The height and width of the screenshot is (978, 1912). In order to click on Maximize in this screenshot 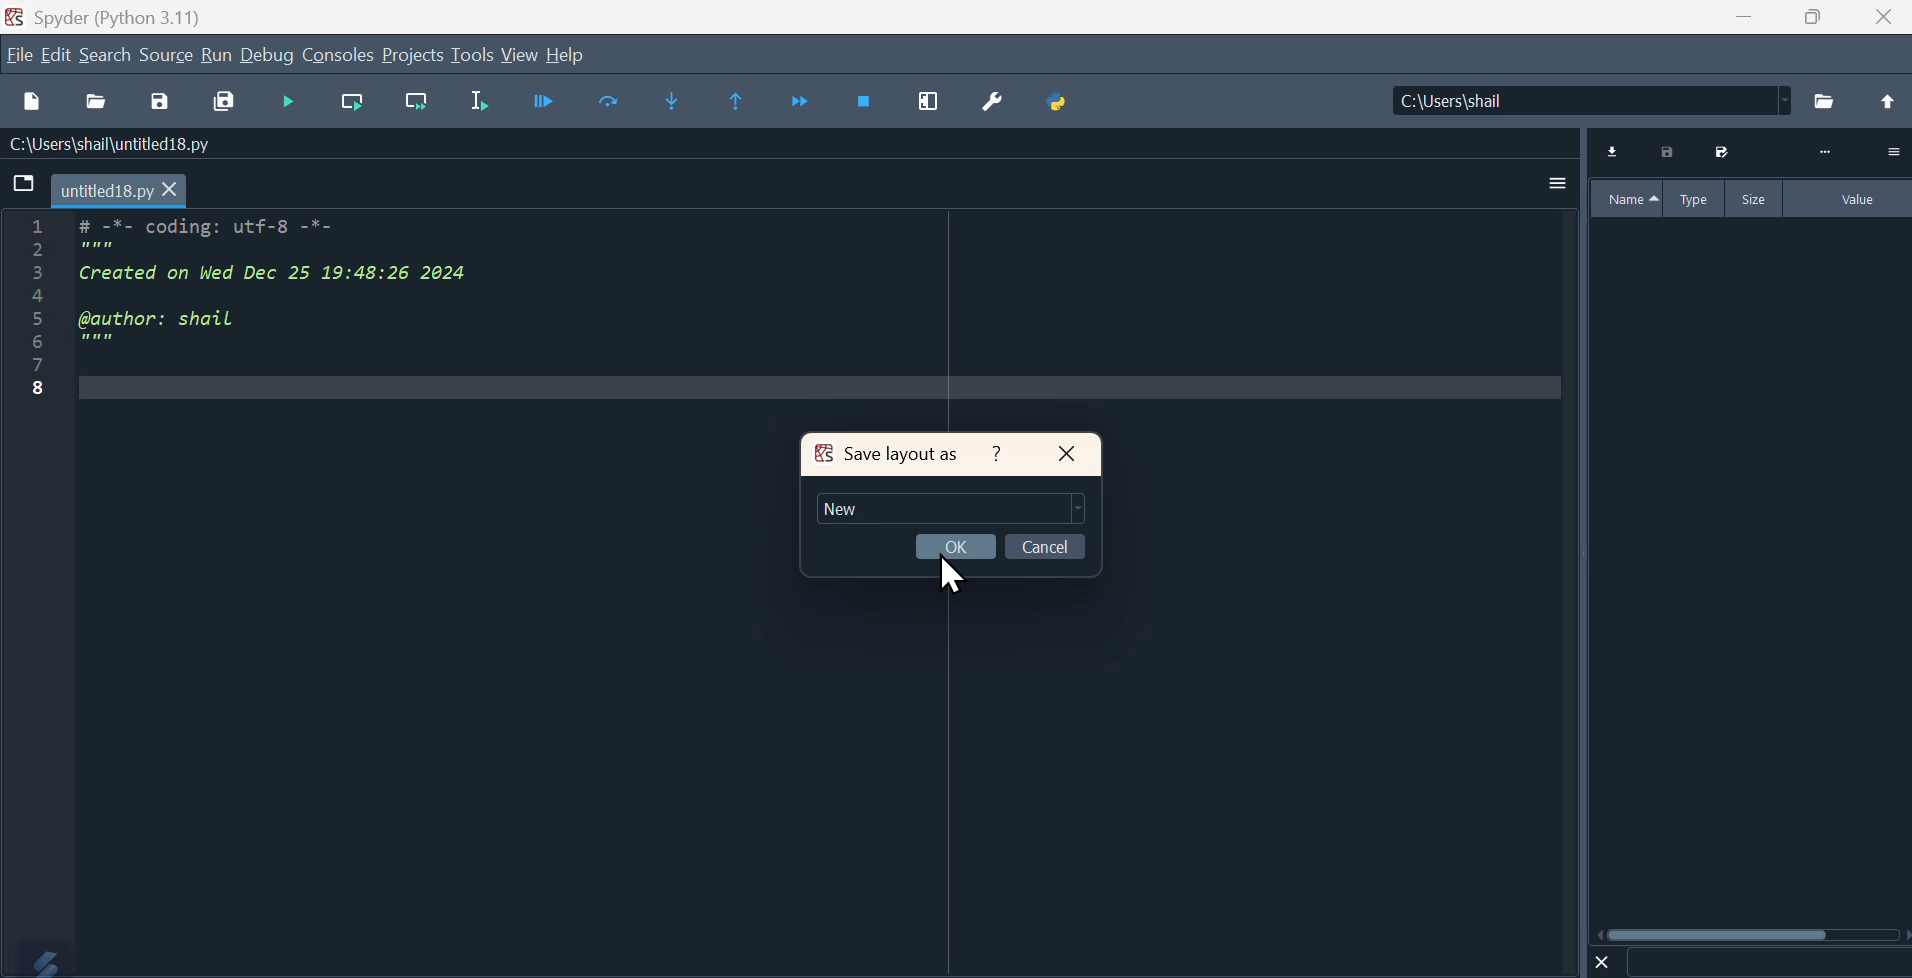, I will do `click(1813, 17)`.